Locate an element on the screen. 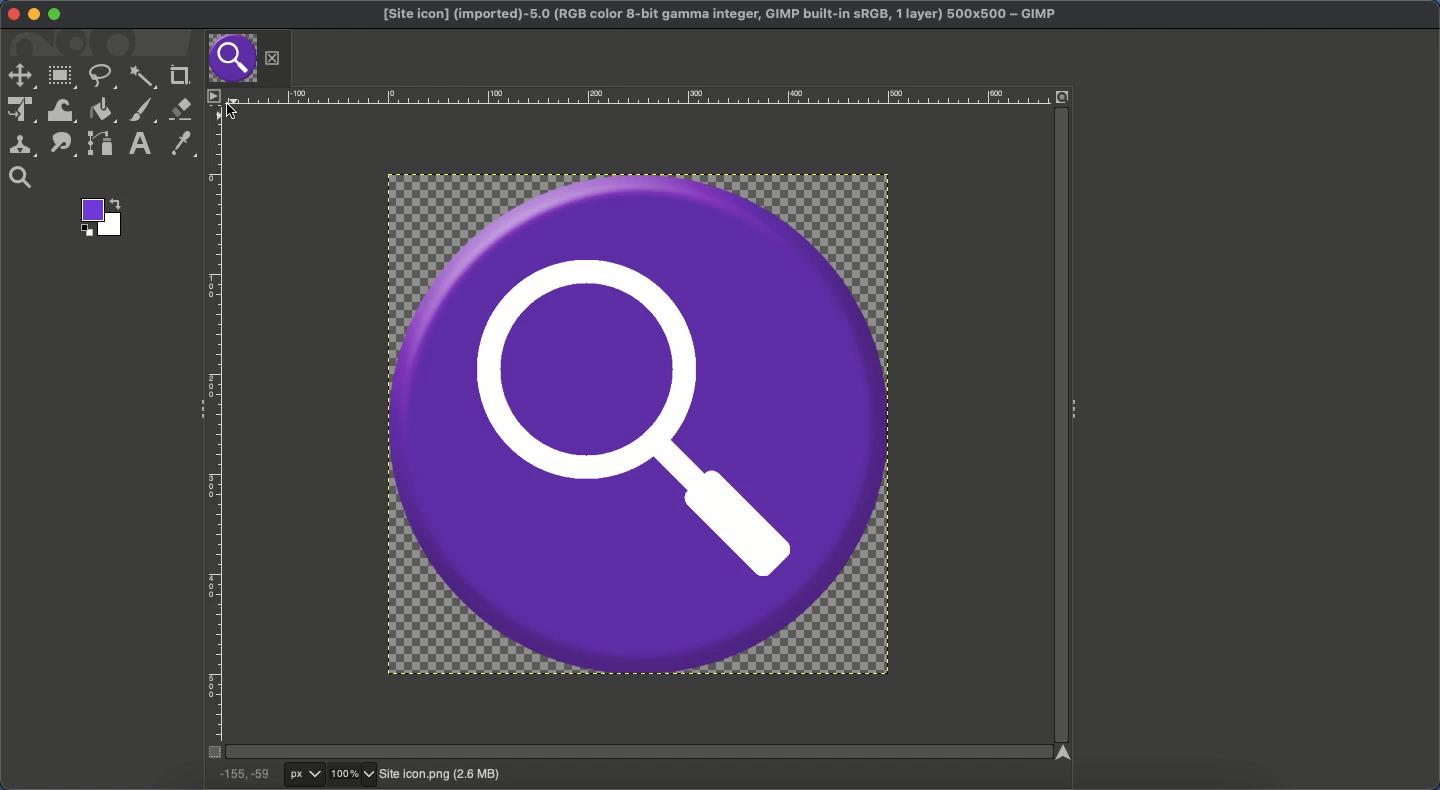 This screenshot has width=1440, height=790. Text is located at coordinates (137, 144).